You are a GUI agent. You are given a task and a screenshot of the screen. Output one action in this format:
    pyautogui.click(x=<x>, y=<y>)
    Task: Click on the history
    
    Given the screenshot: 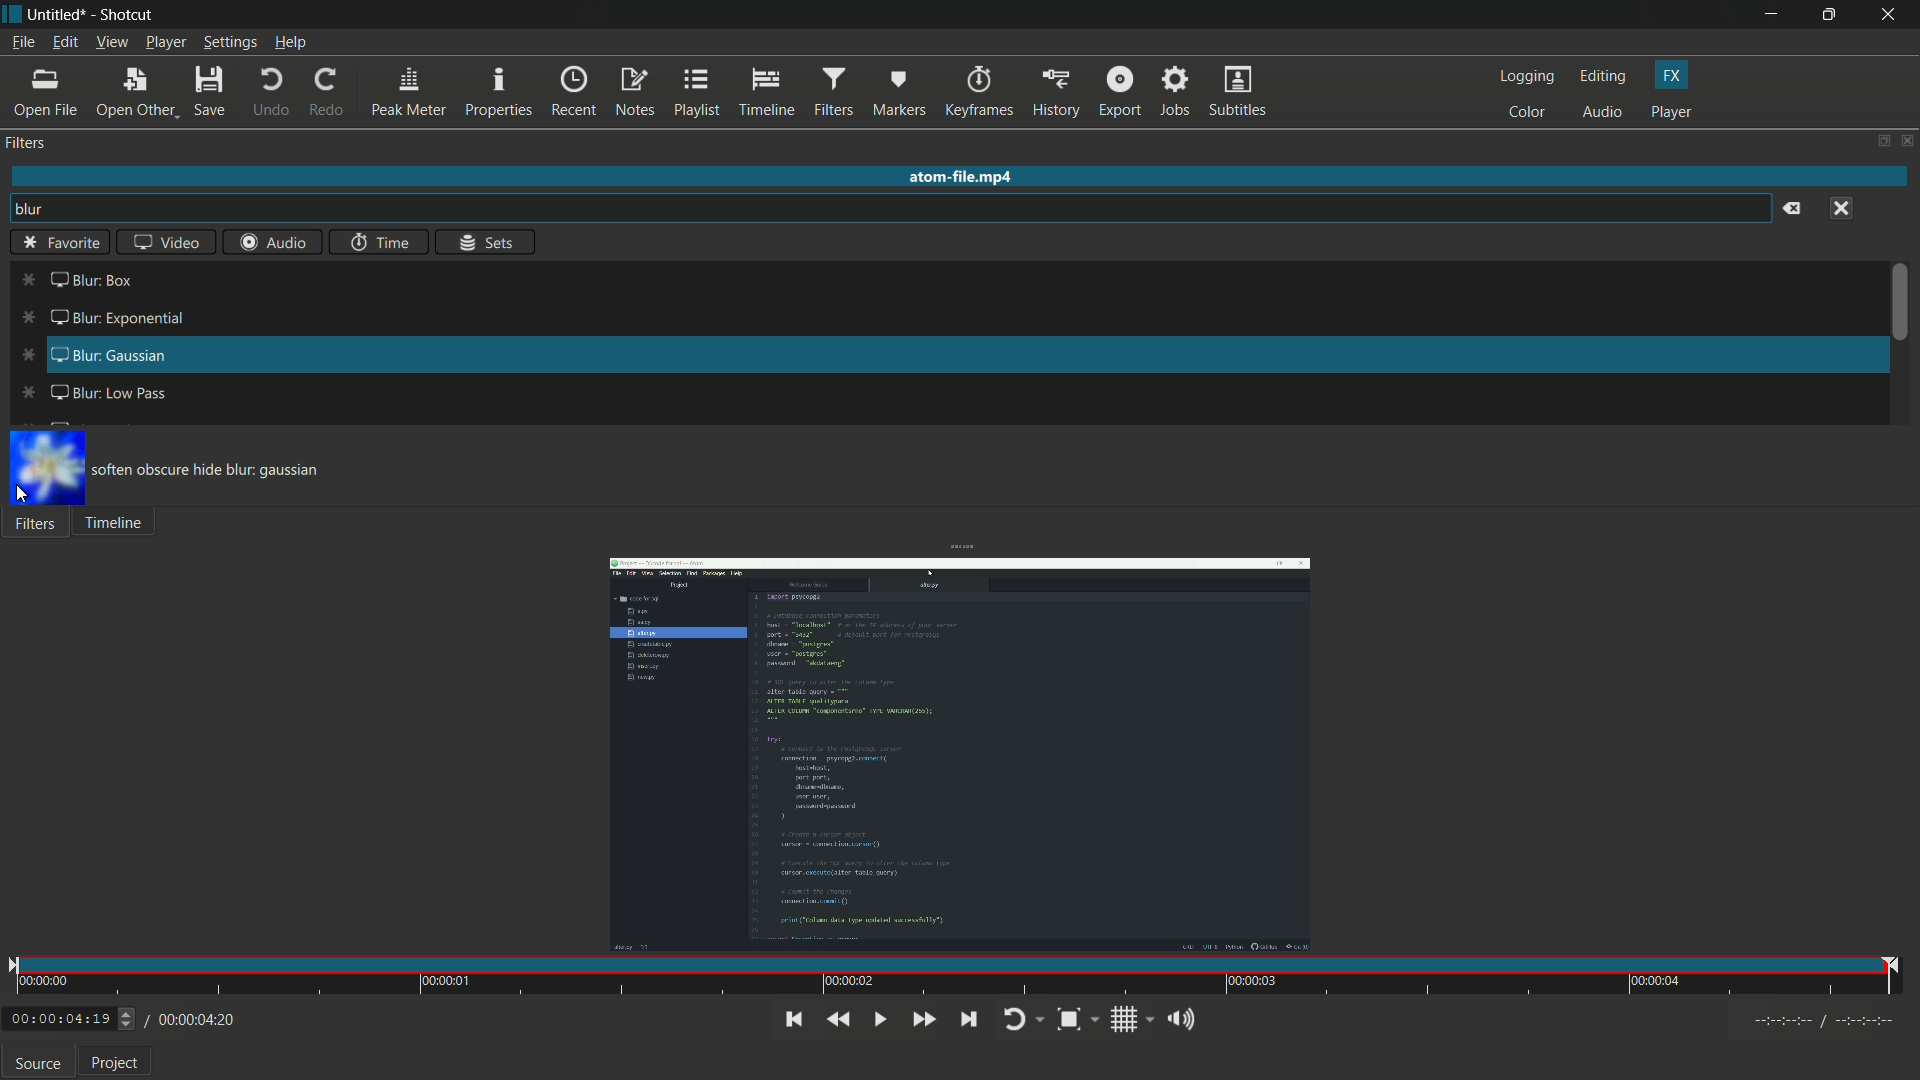 What is the action you would take?
    pyautogui.click(x=1055, y=93)
    